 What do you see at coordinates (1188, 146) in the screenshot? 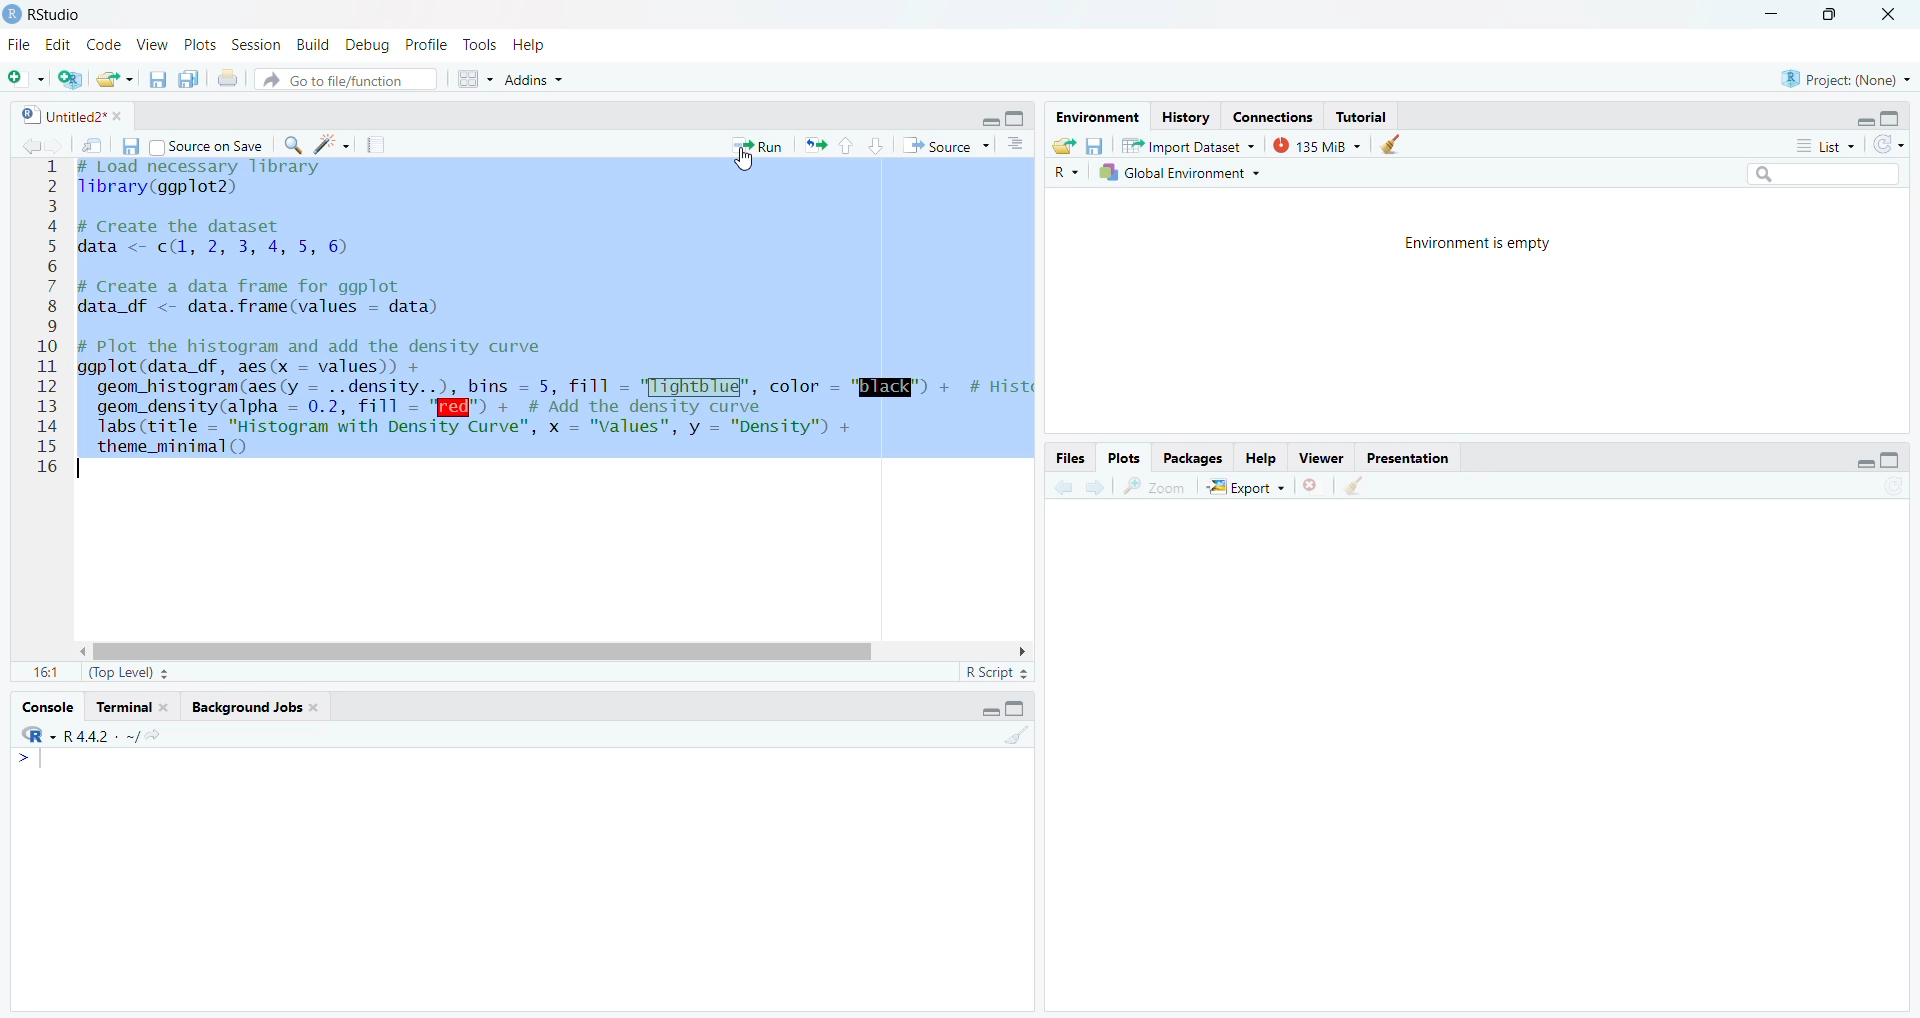
I see `Import Dataset` at bounding box center [1188, 146].